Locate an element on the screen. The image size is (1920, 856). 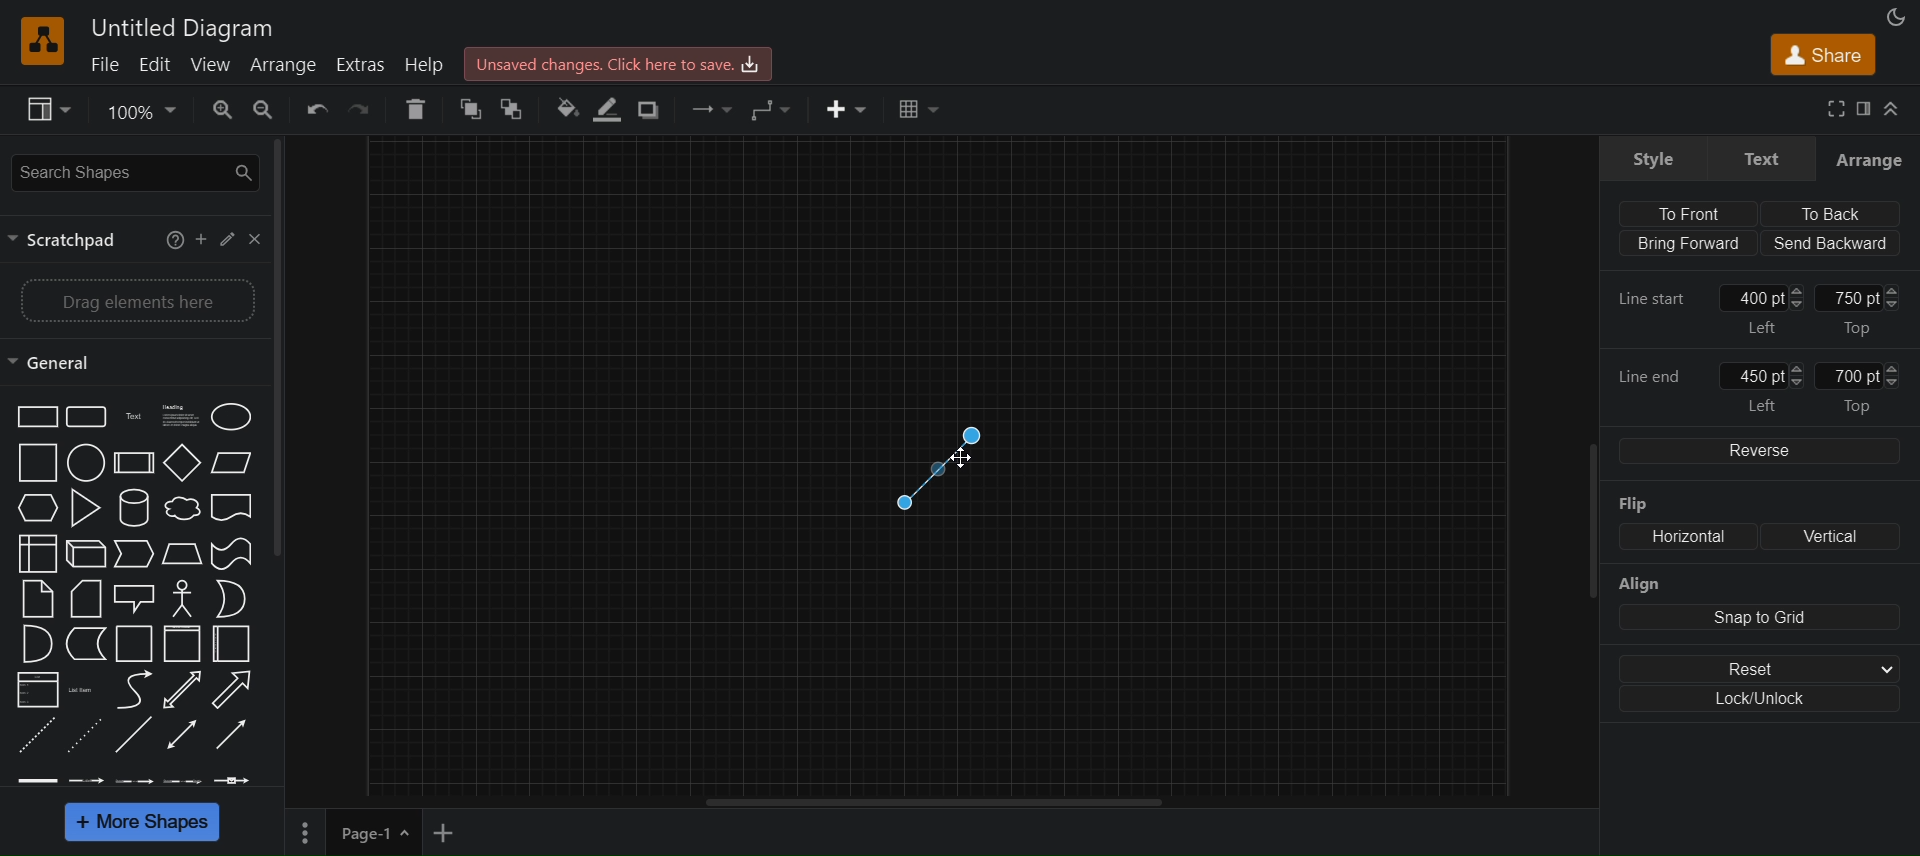
zoom out is located at coordinates (266, 109).